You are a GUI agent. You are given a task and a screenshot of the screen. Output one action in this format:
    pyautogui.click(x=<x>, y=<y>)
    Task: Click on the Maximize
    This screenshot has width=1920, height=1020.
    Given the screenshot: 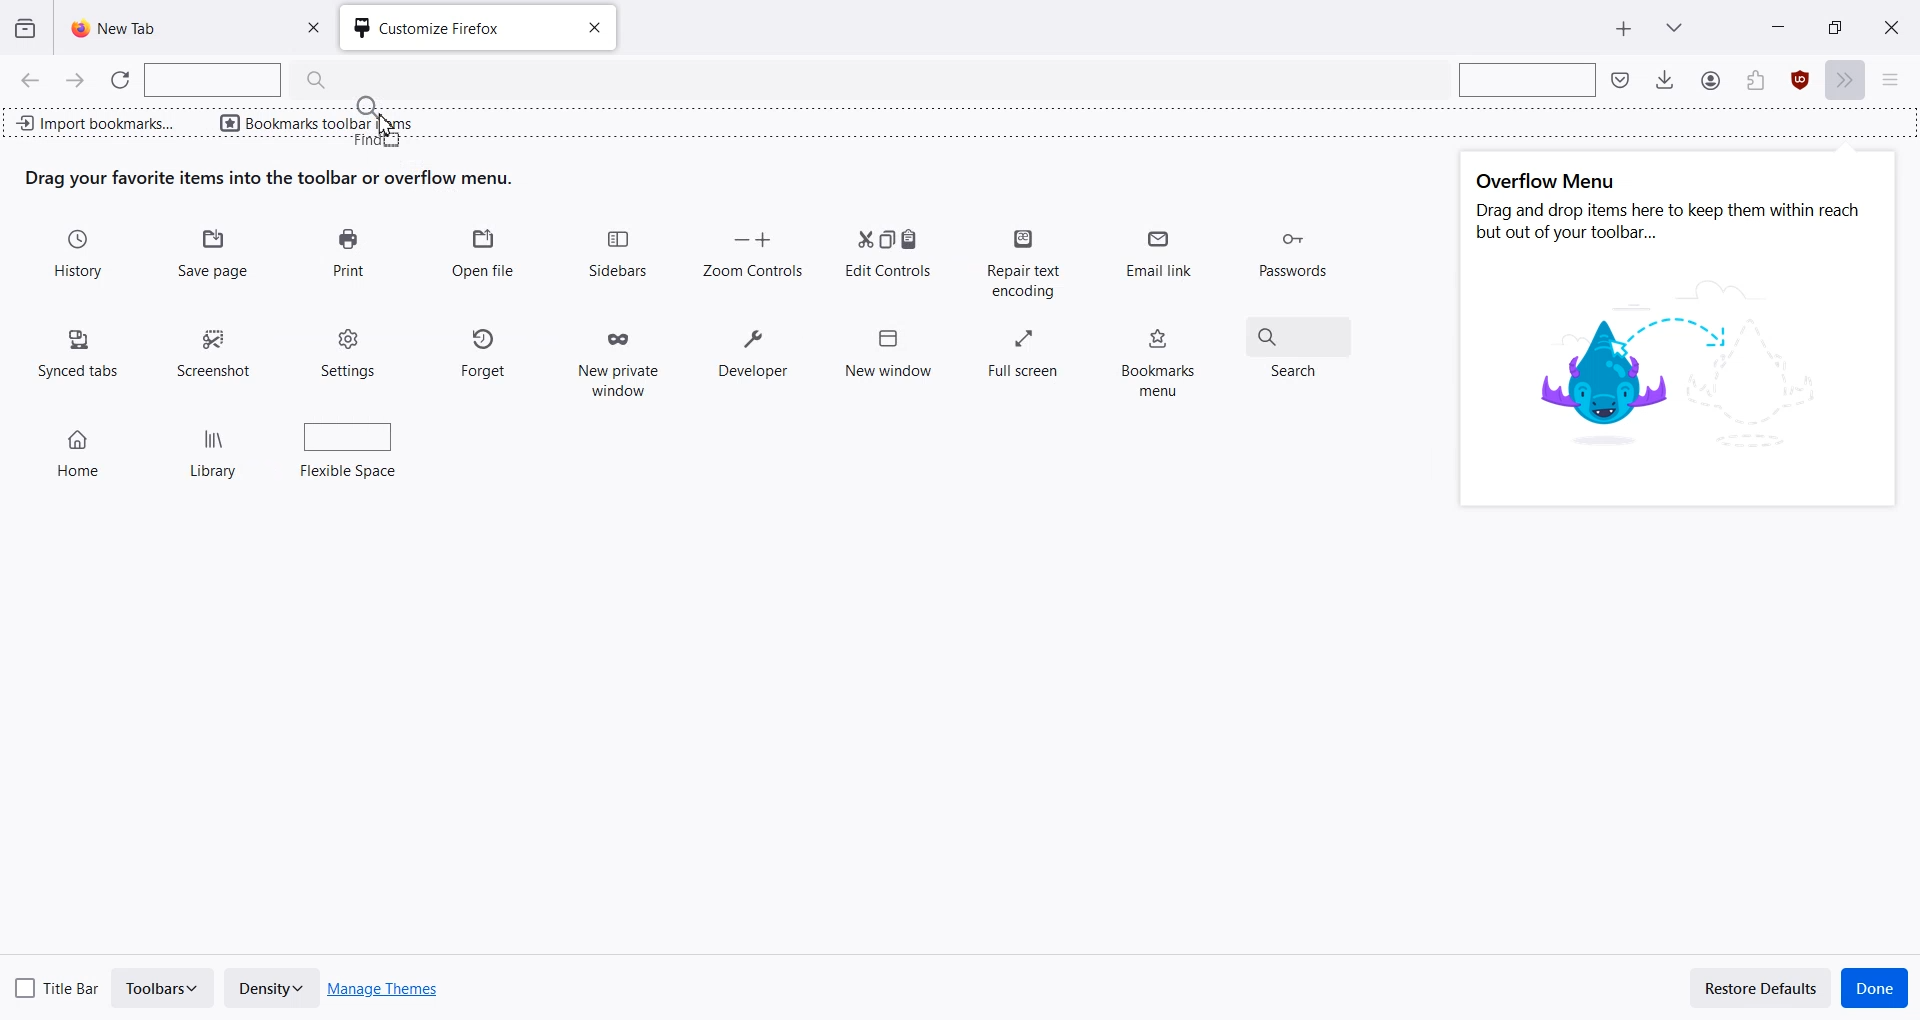 What is the action you would take?
    pyautogui.click(x=1834, y=26)
    